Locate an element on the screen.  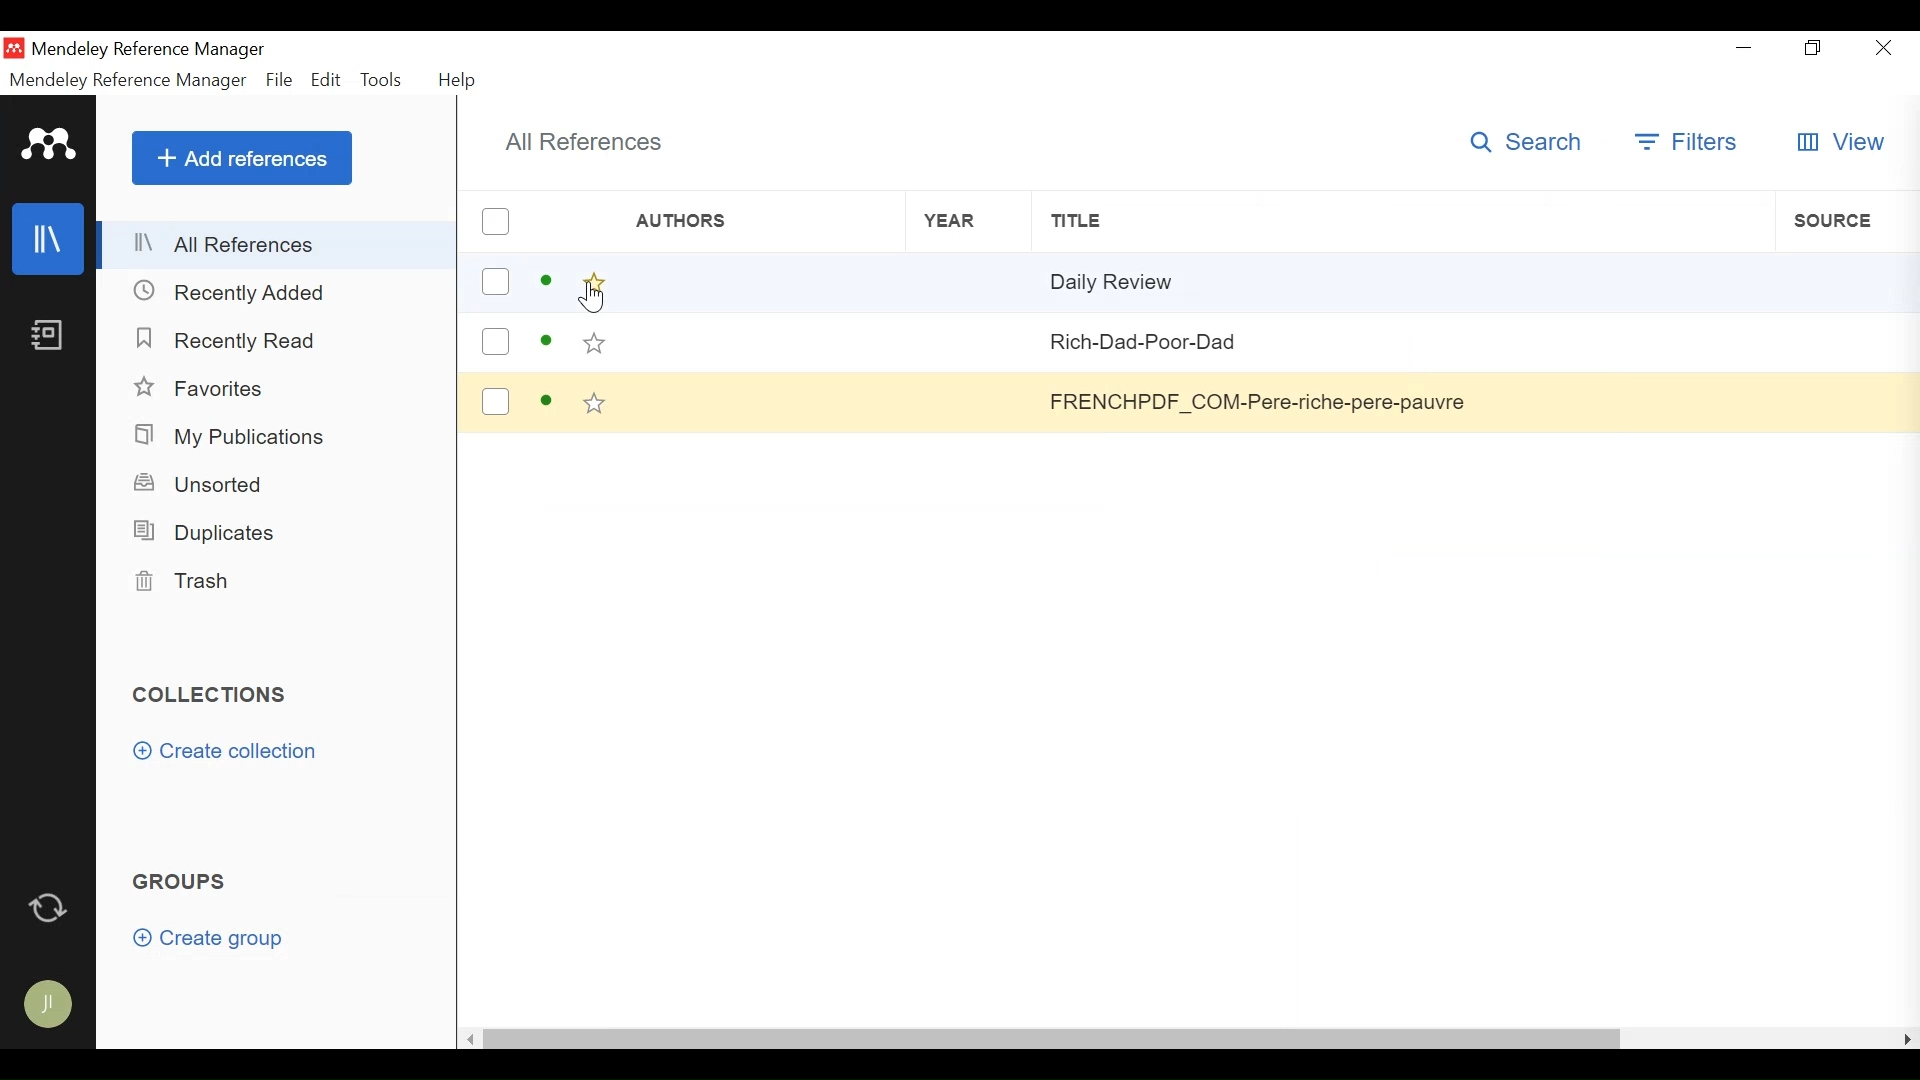
Create Collection is located at coordinates (227, 752).